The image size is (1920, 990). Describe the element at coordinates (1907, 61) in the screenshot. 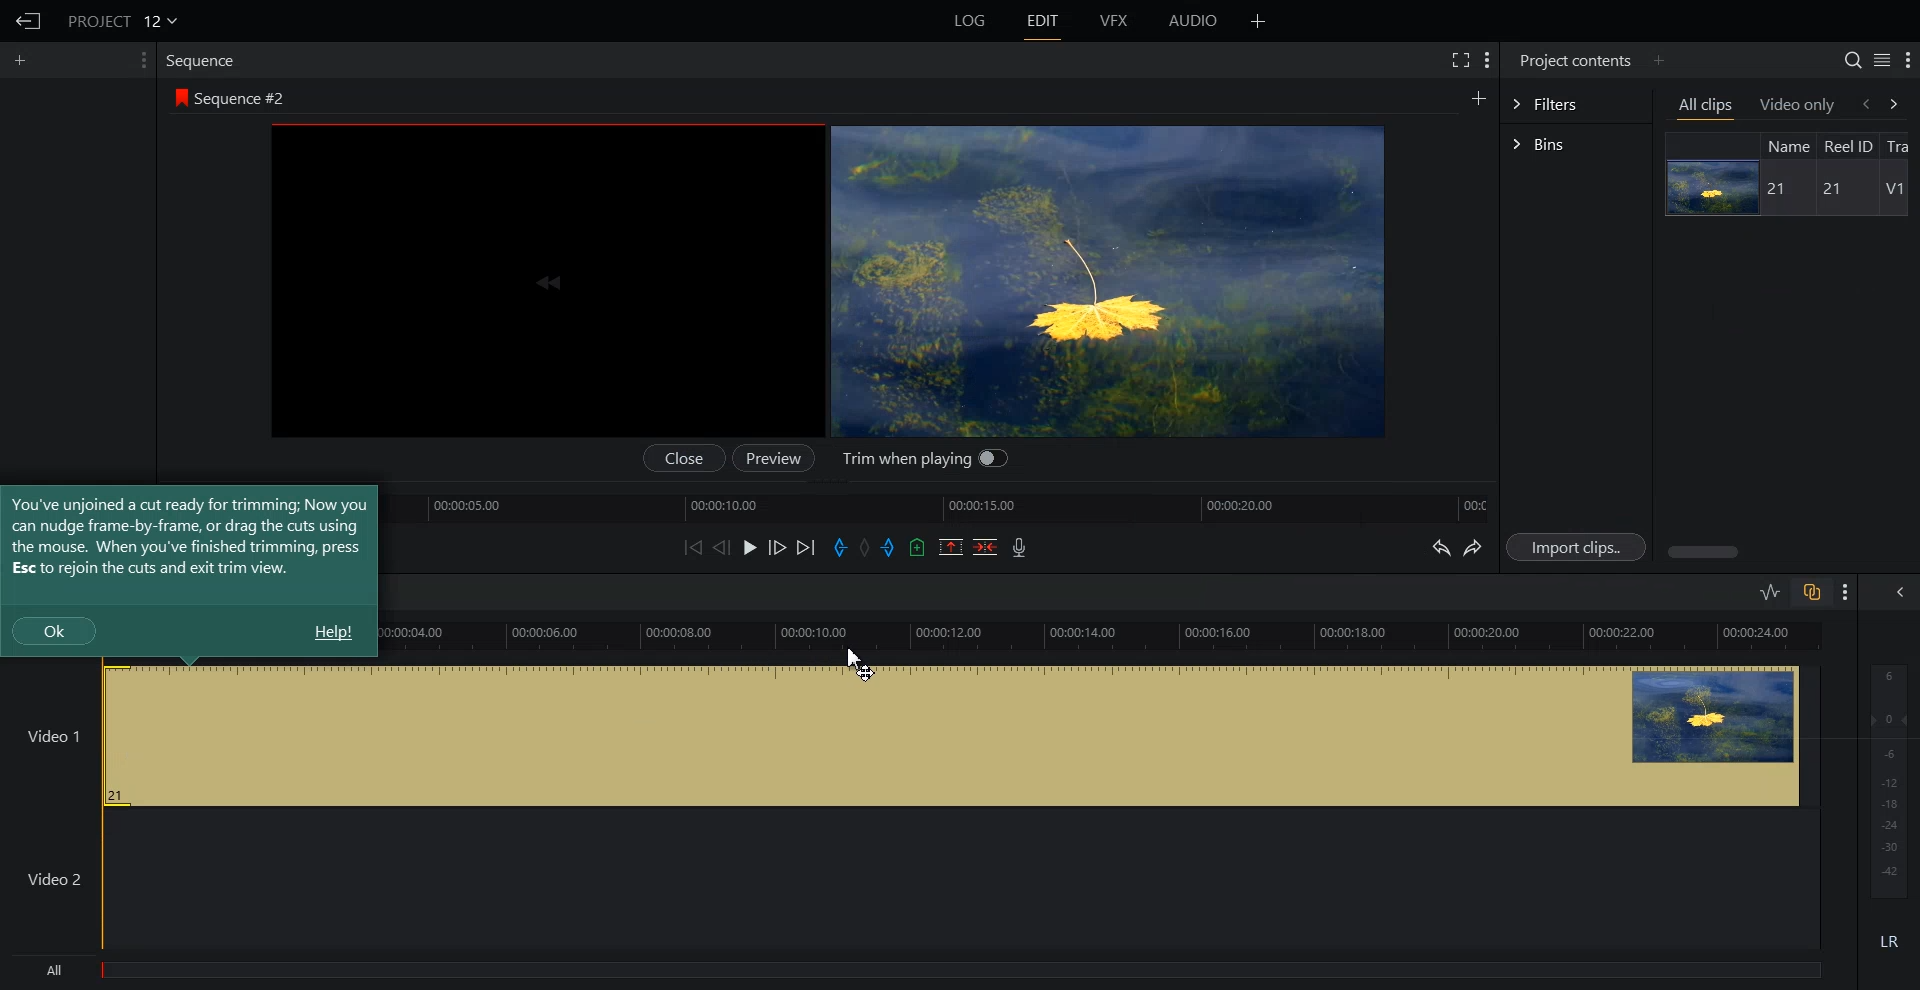

I see `Show Setting Menu` at that location.